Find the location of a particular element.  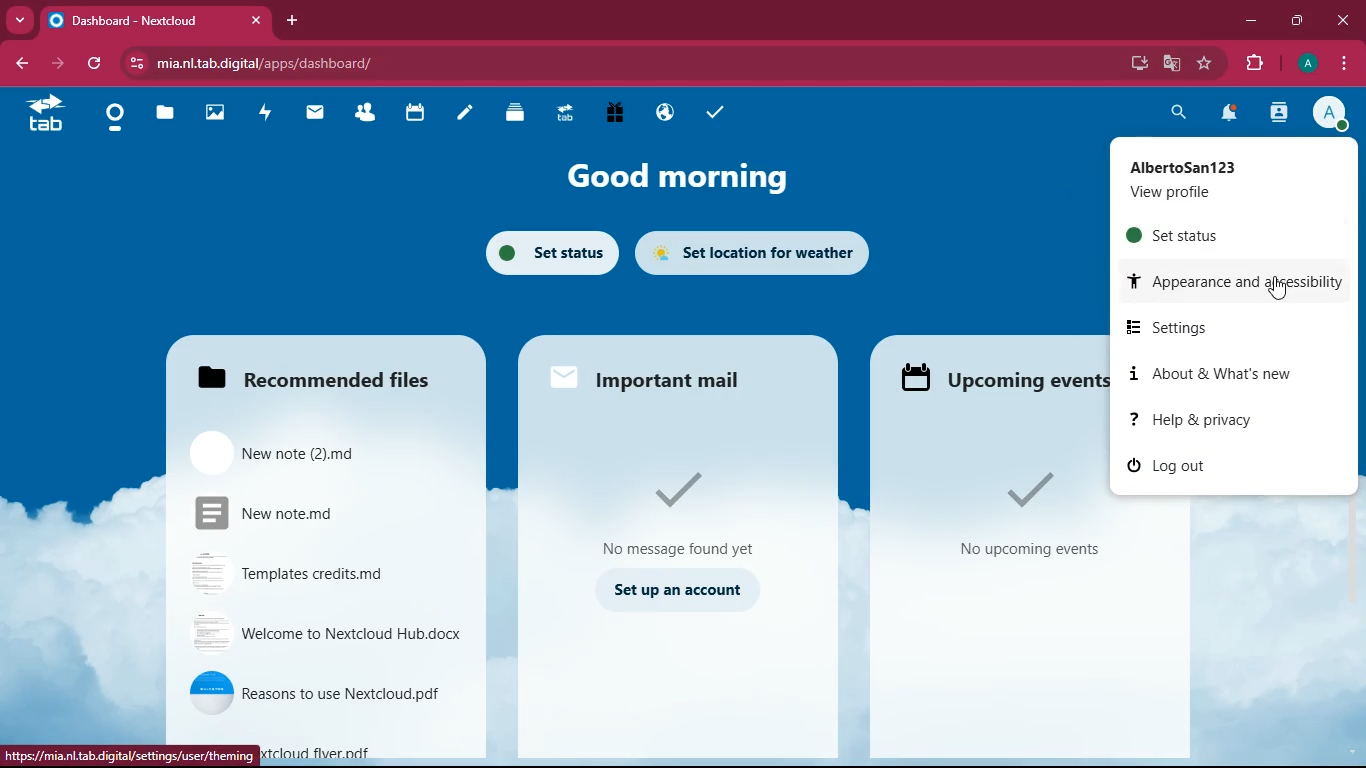

tab is located at coordinates (46, 112).